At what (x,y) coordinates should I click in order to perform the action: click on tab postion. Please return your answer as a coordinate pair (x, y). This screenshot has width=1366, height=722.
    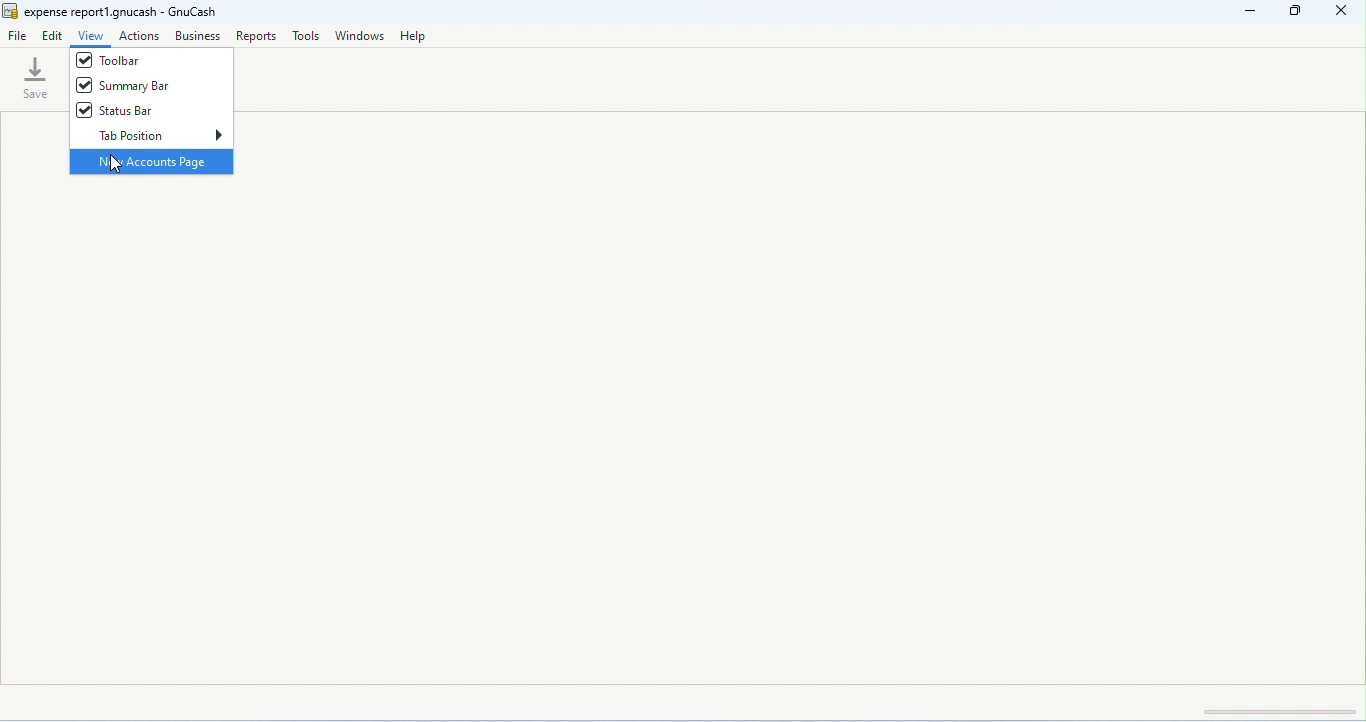
    Looking at the image, I should click on (160, 134).